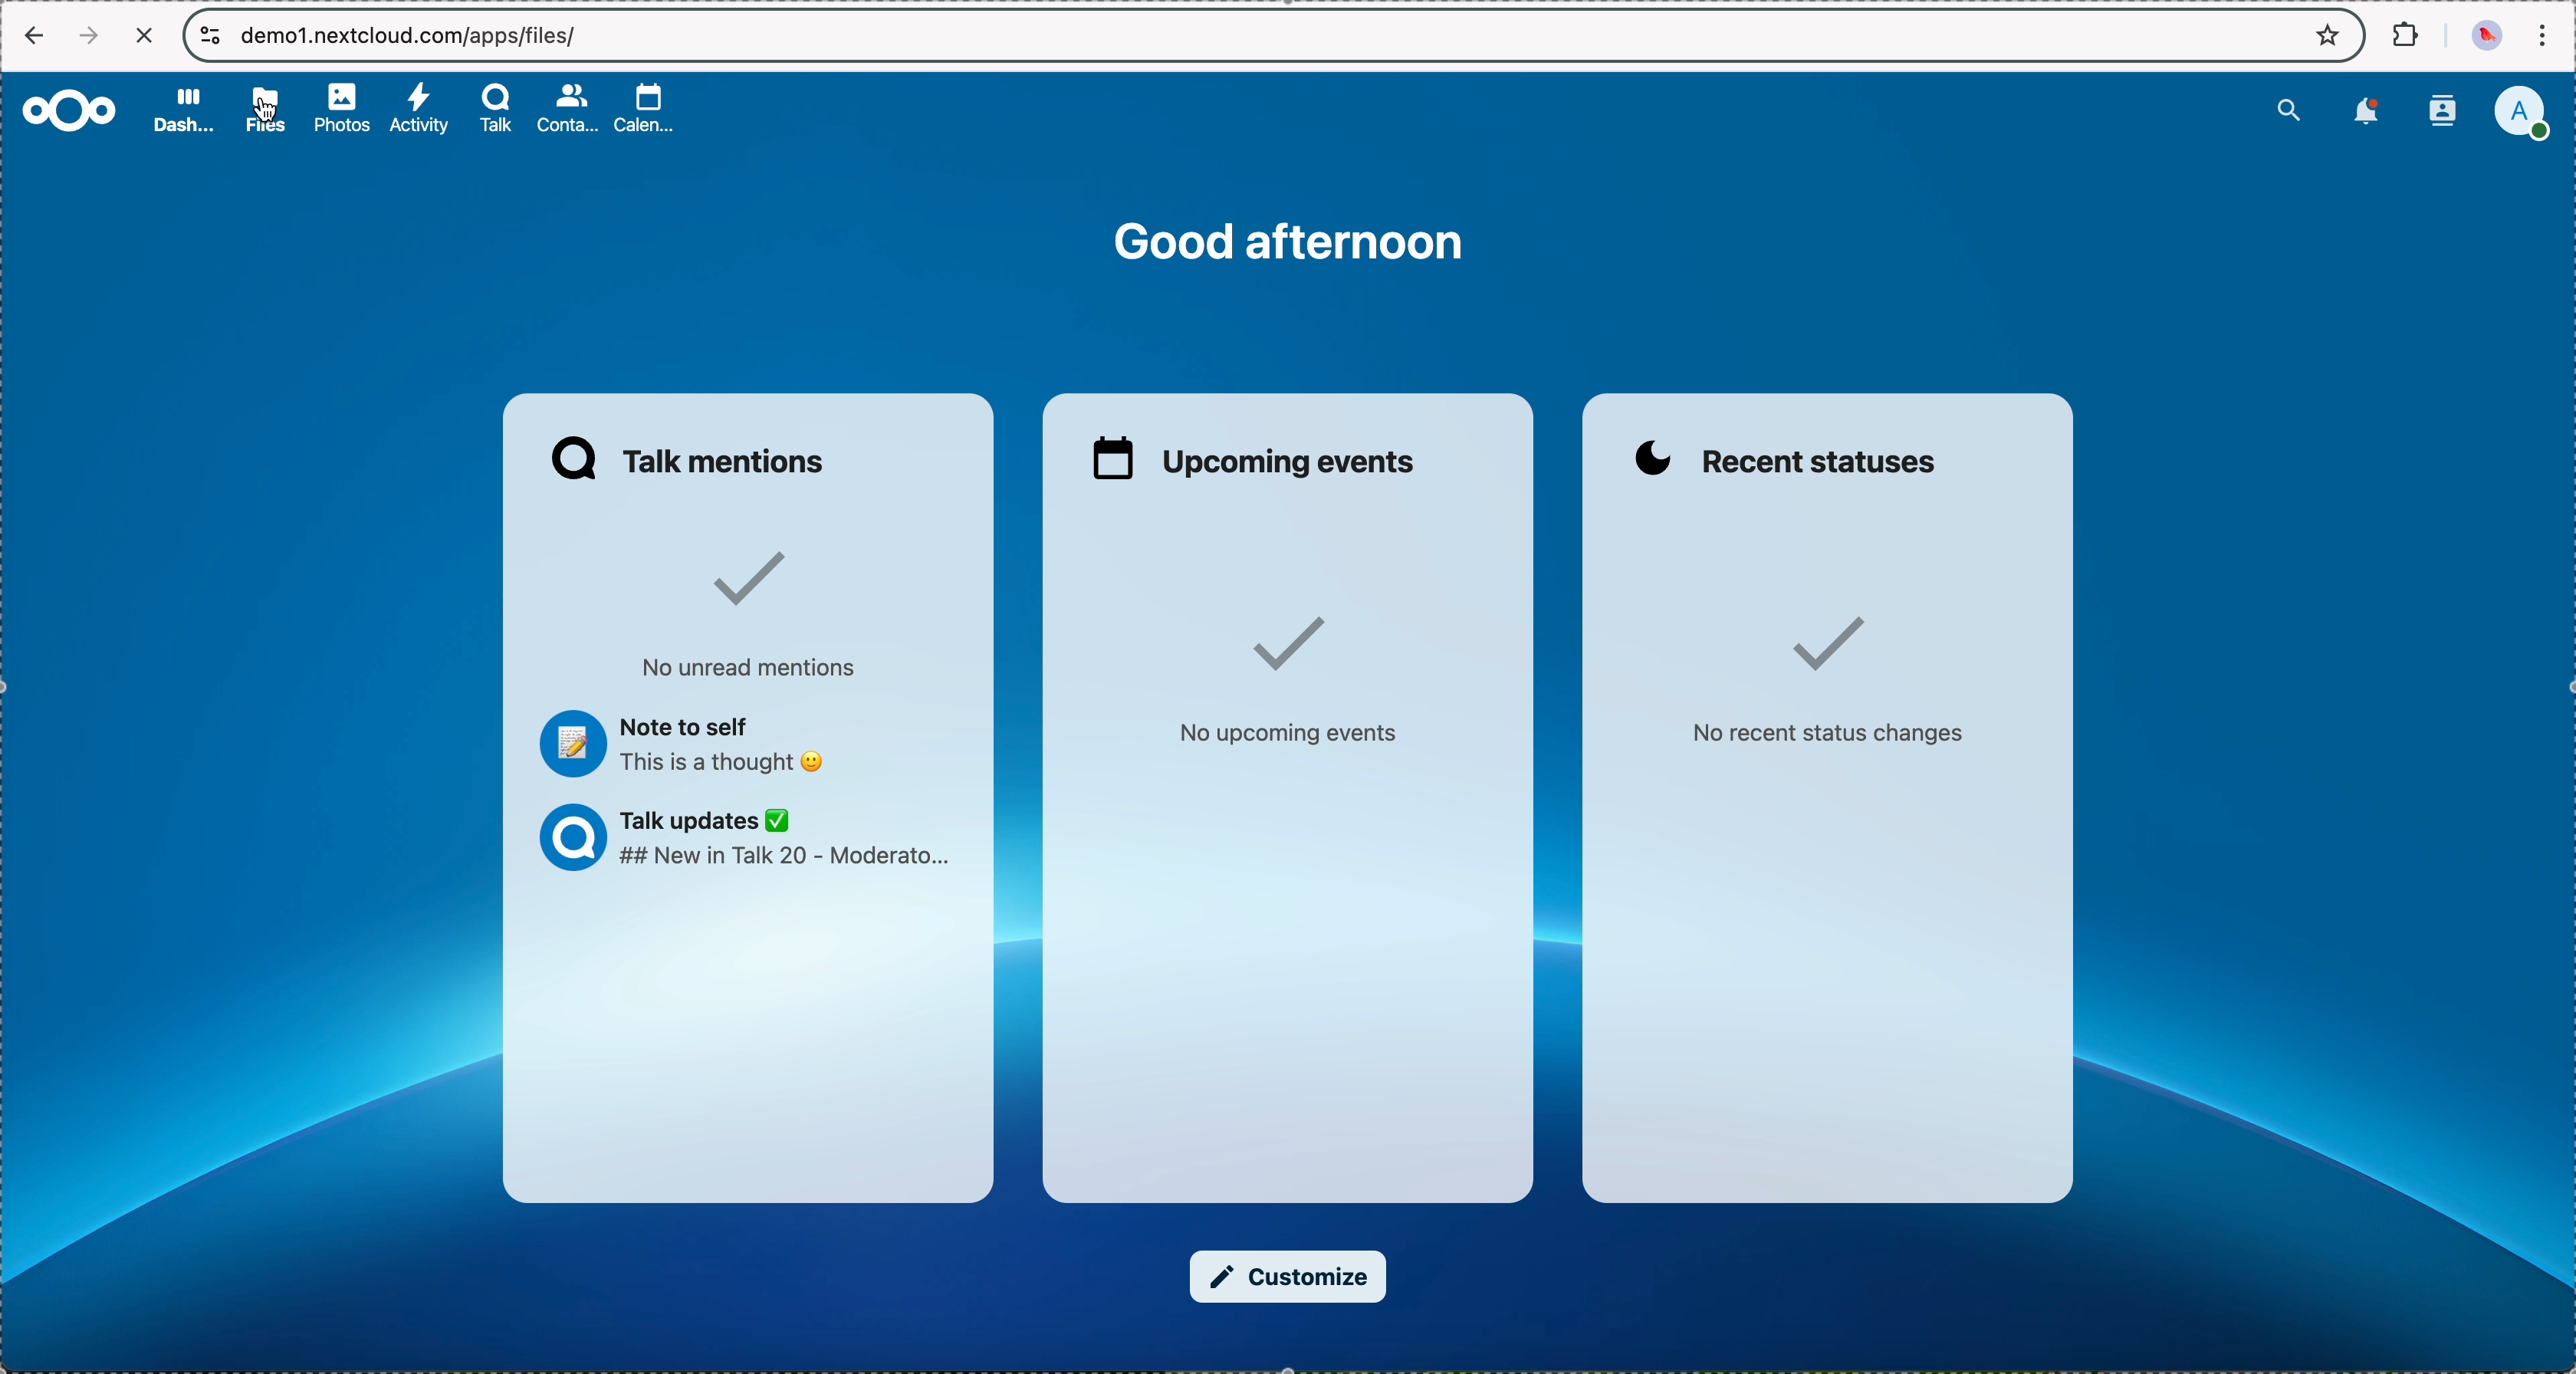  What do you see at coordinates (1793, 459) in the screenshot?
I see `recent statuses` at bounding box center [1793, 459].